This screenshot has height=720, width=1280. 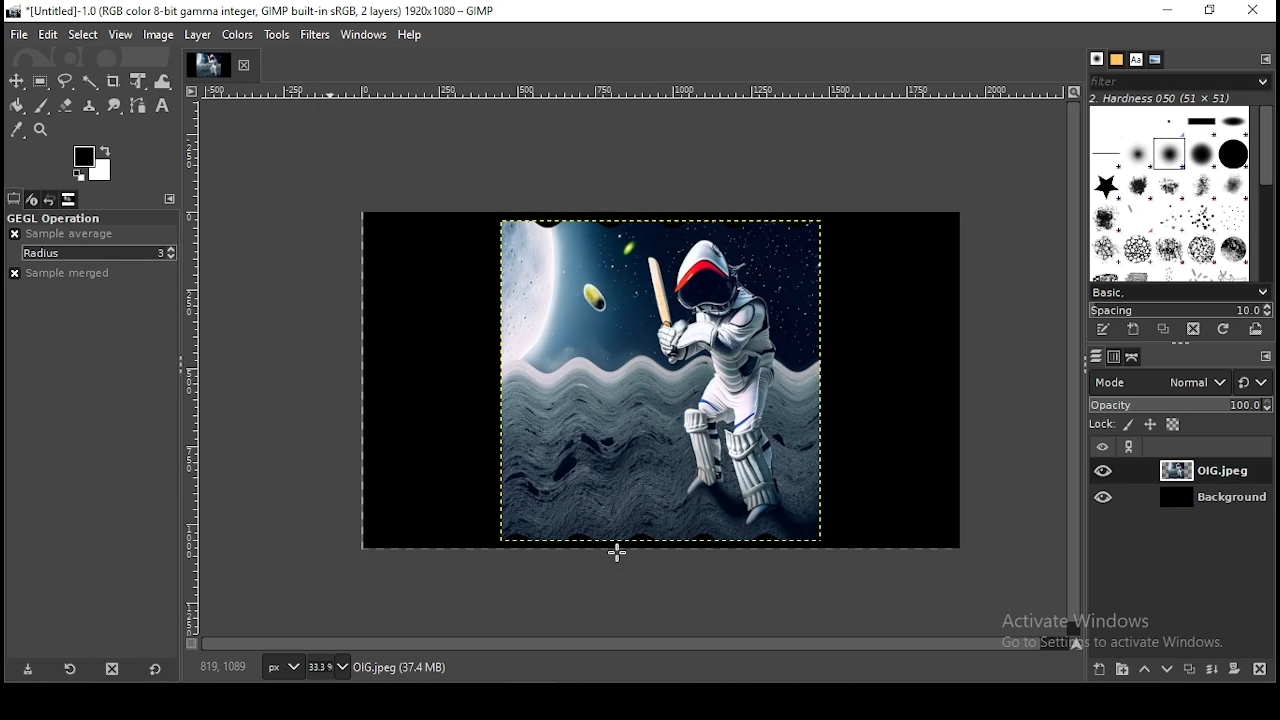 What do you see at coordinates (91, 107) in the screenshot?
I see `clone tool` at bounding box center [91, 107].